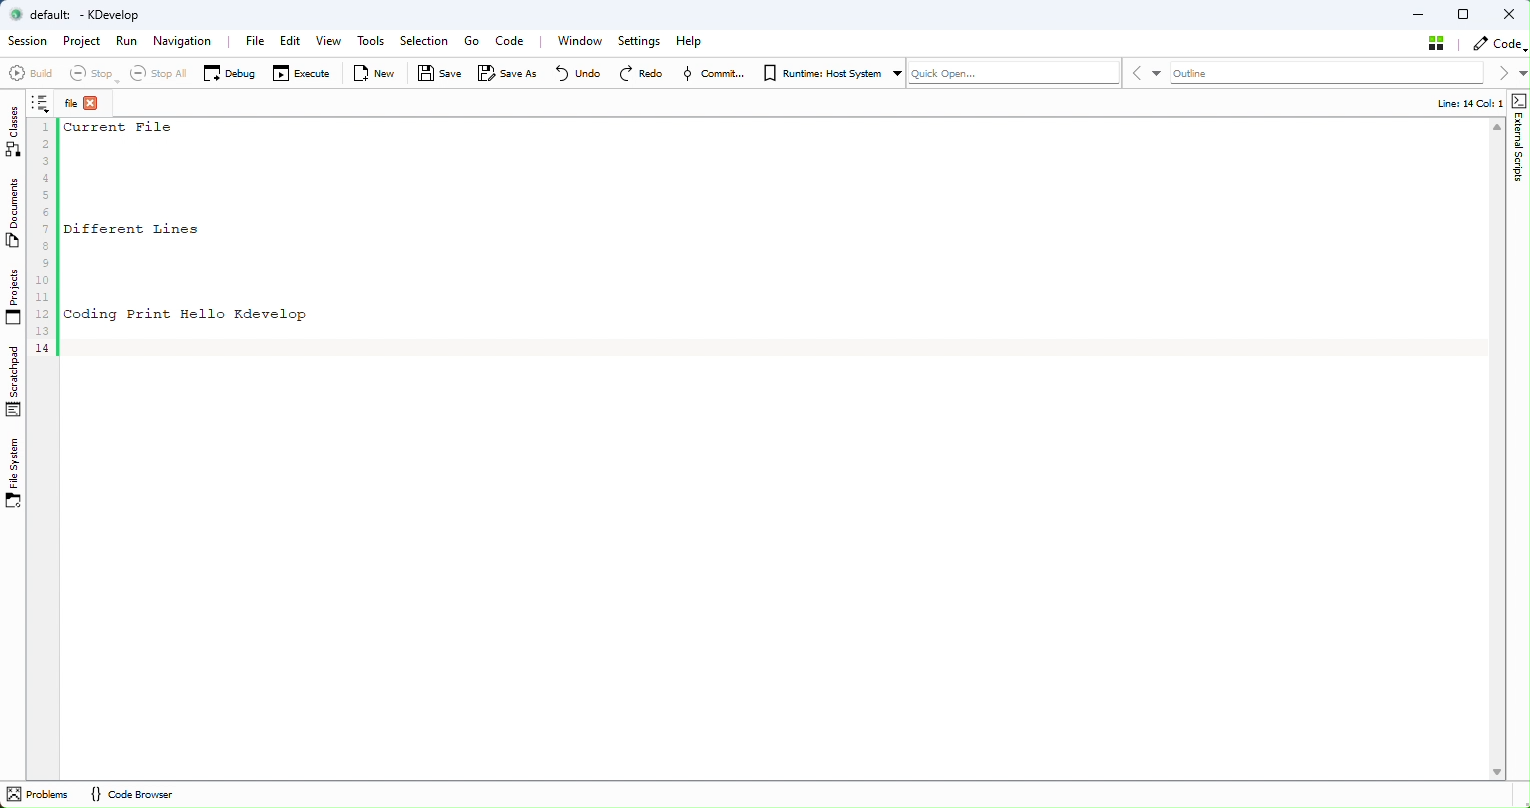 The width and height of the screenshot is (1530, 808). What do you see at coordinates (128, 42) in the screenshot?
I see `Run` at bounding box center [128, 42].